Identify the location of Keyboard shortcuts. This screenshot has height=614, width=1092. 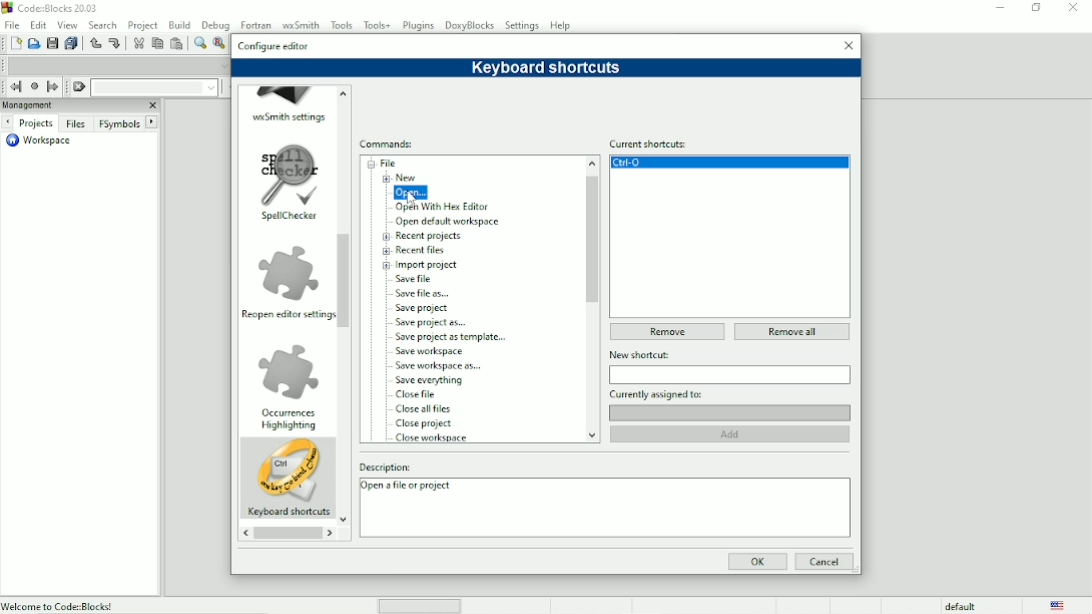
(288, 513).